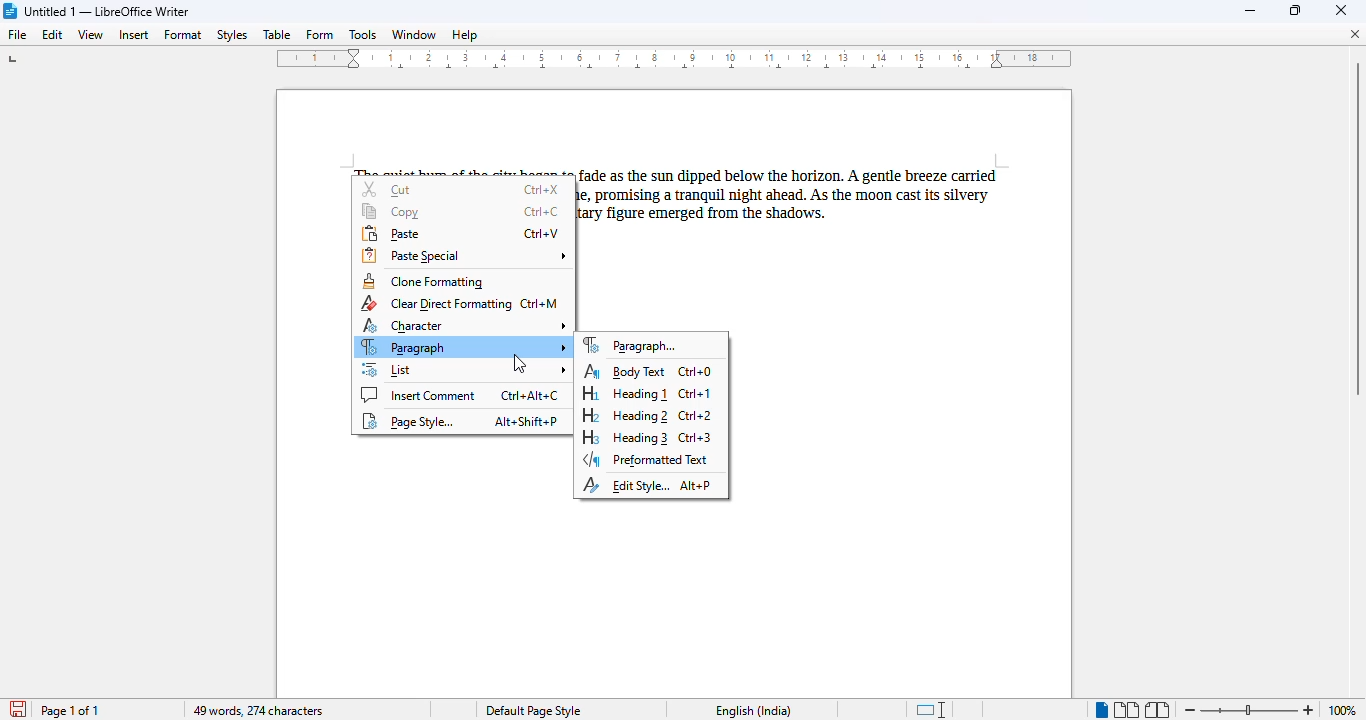 This screenshot has height=720, width=1366. What do you see at coordinates (464, 369) in the screenshot?
I see `list` at bounding box center [464, 369].